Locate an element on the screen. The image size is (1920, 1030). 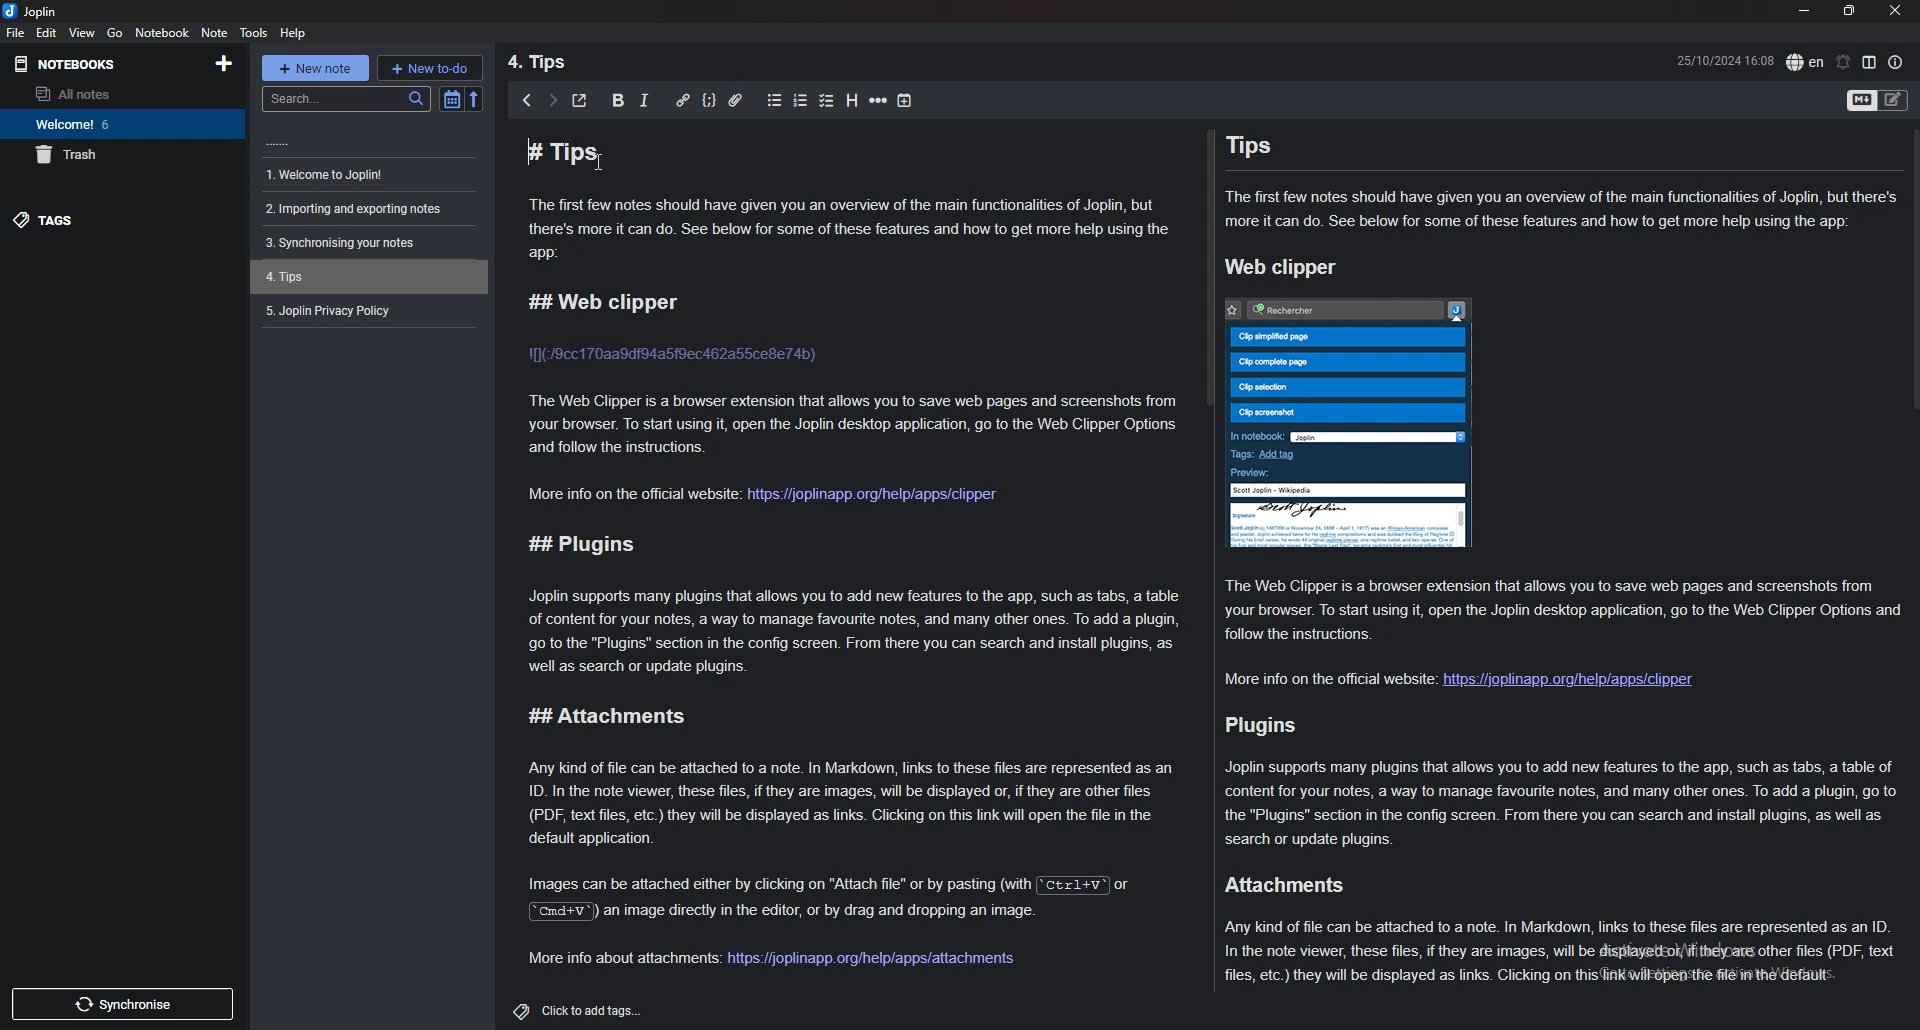
next is located at coordinates (554, 101).